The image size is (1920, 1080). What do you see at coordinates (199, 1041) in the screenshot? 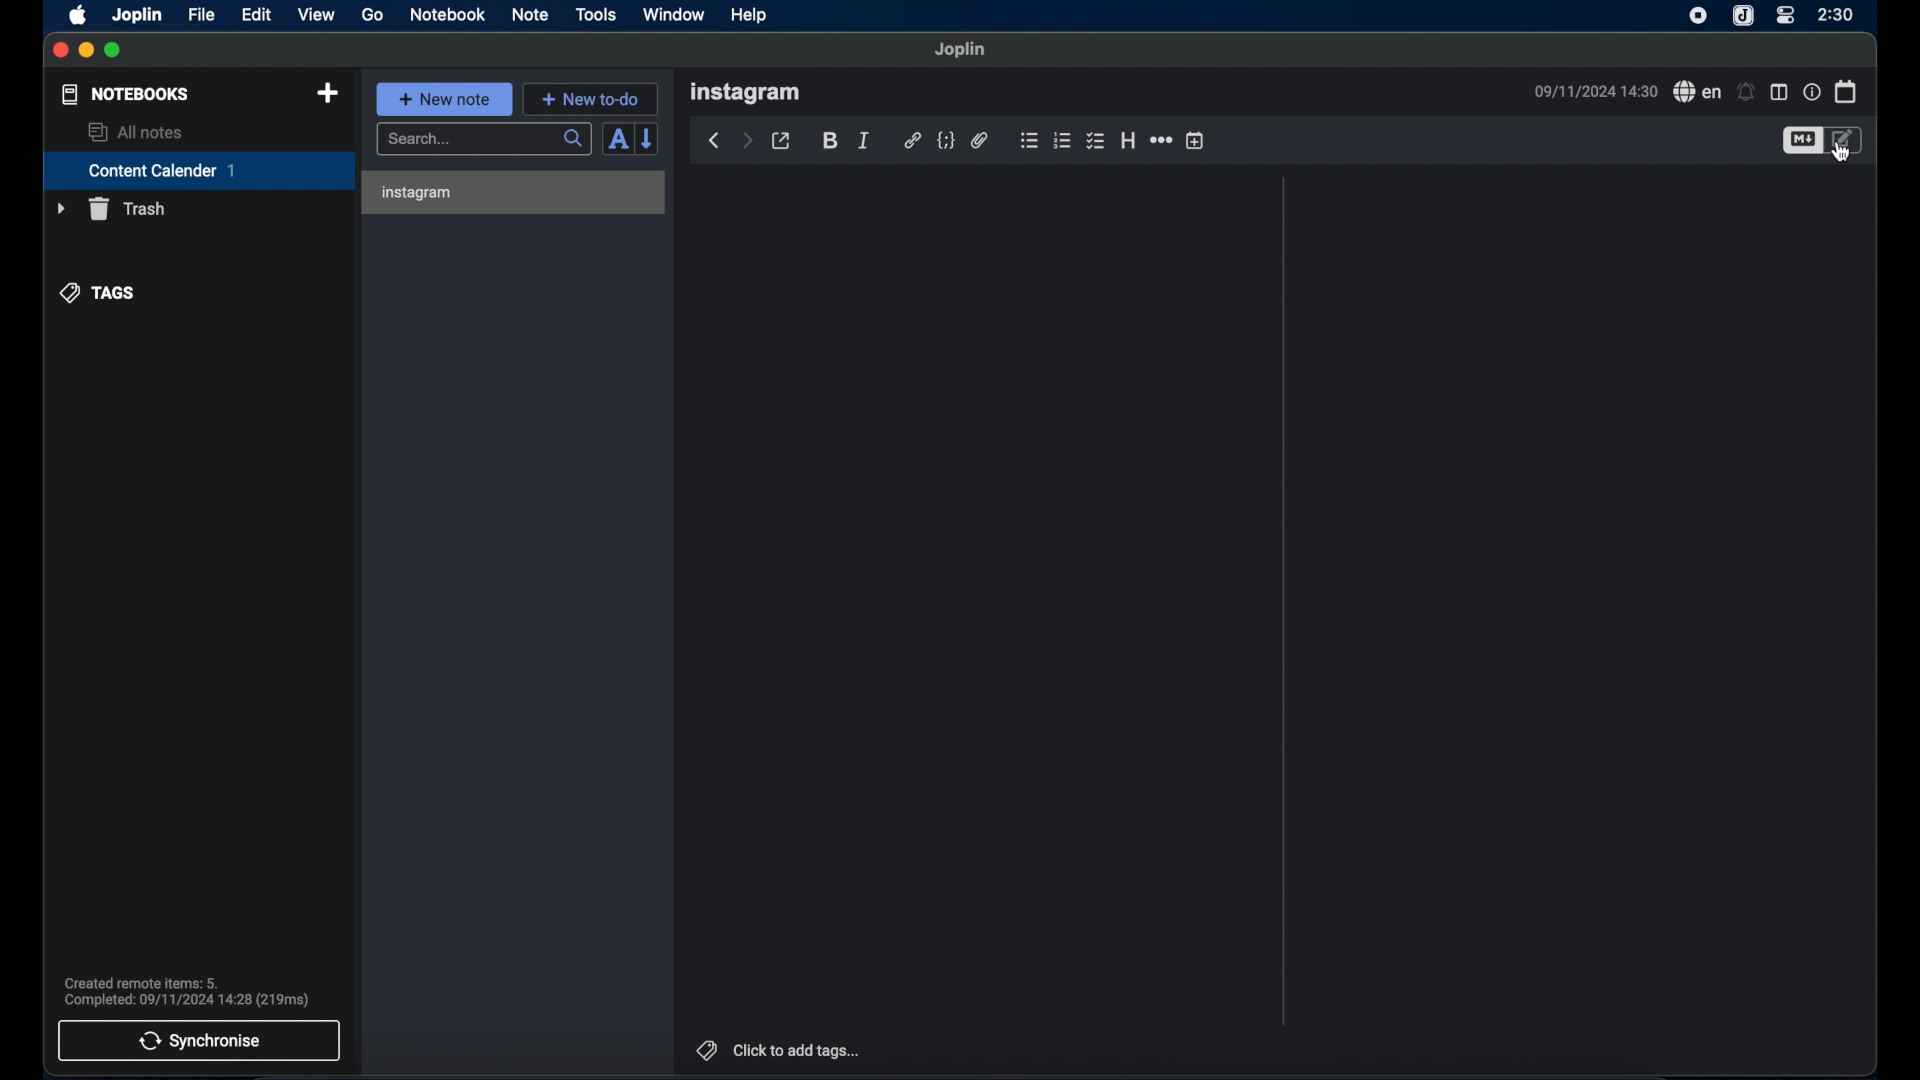
I see `synchronise` at bounding box center [199, 1041].